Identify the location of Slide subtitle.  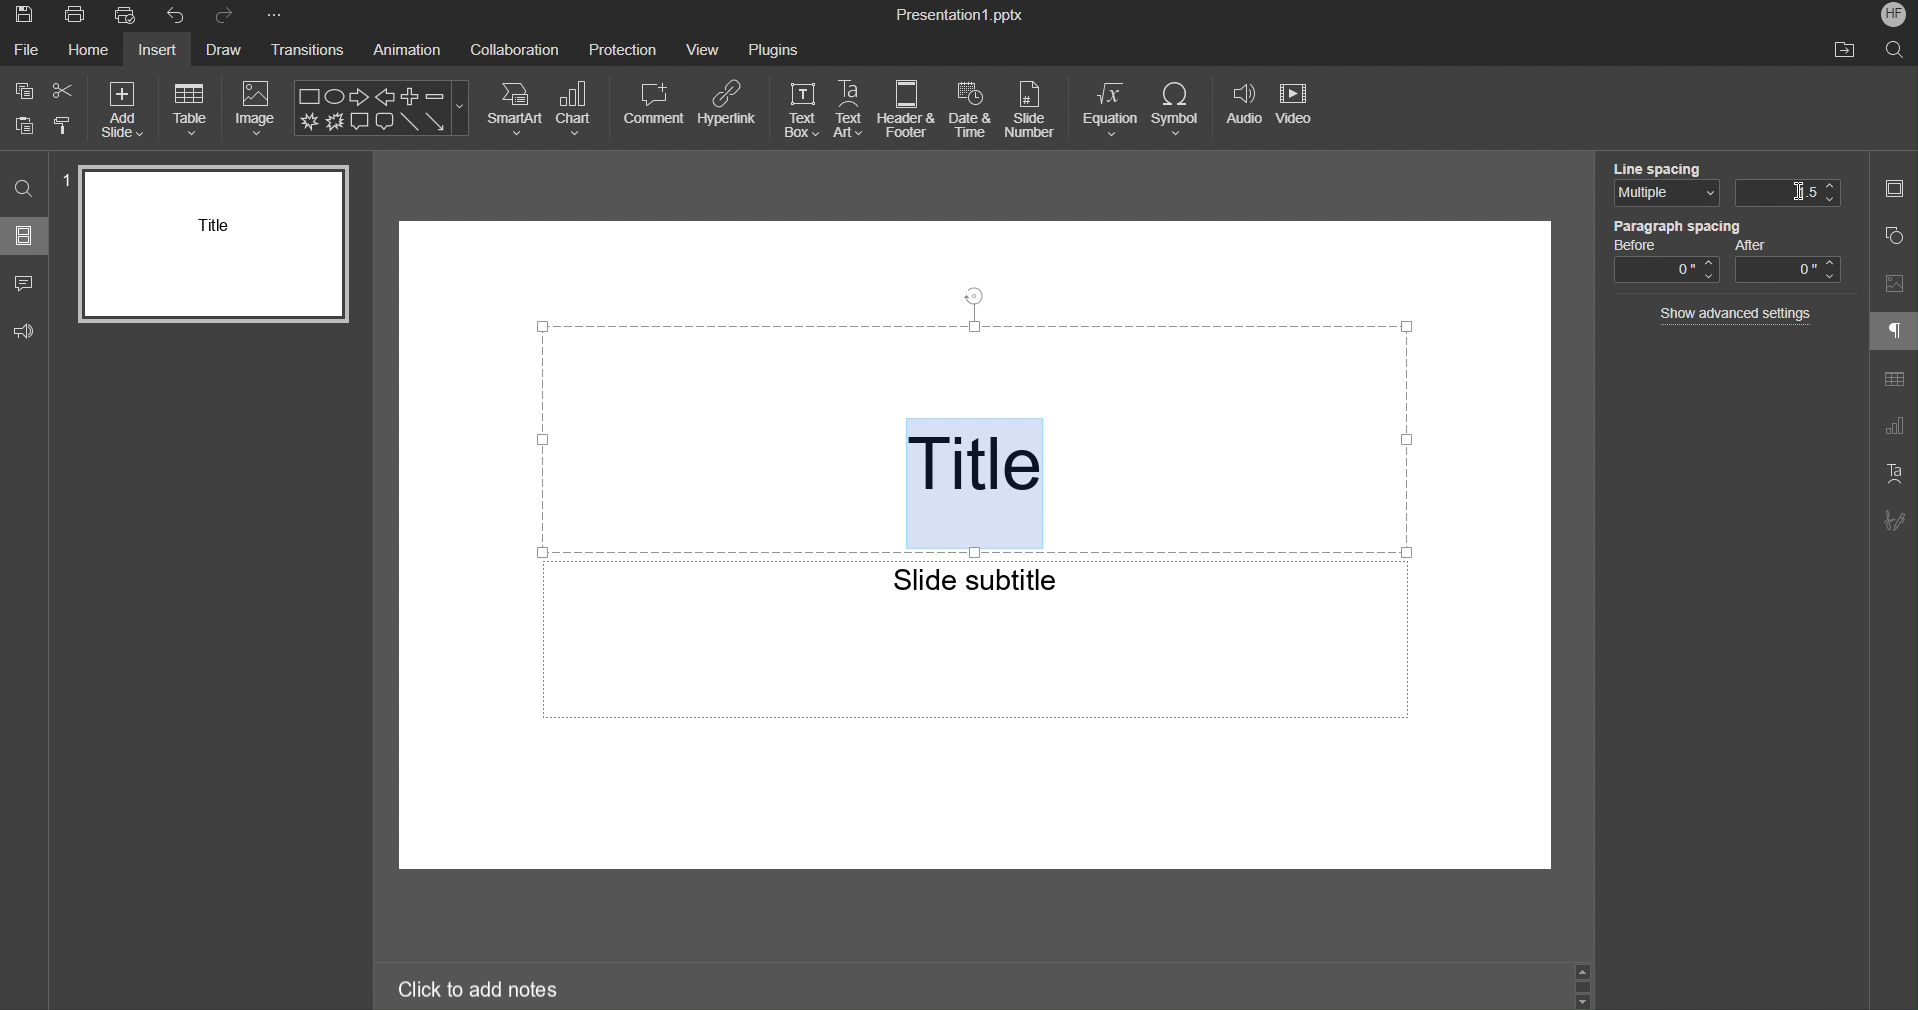
(978, 576).